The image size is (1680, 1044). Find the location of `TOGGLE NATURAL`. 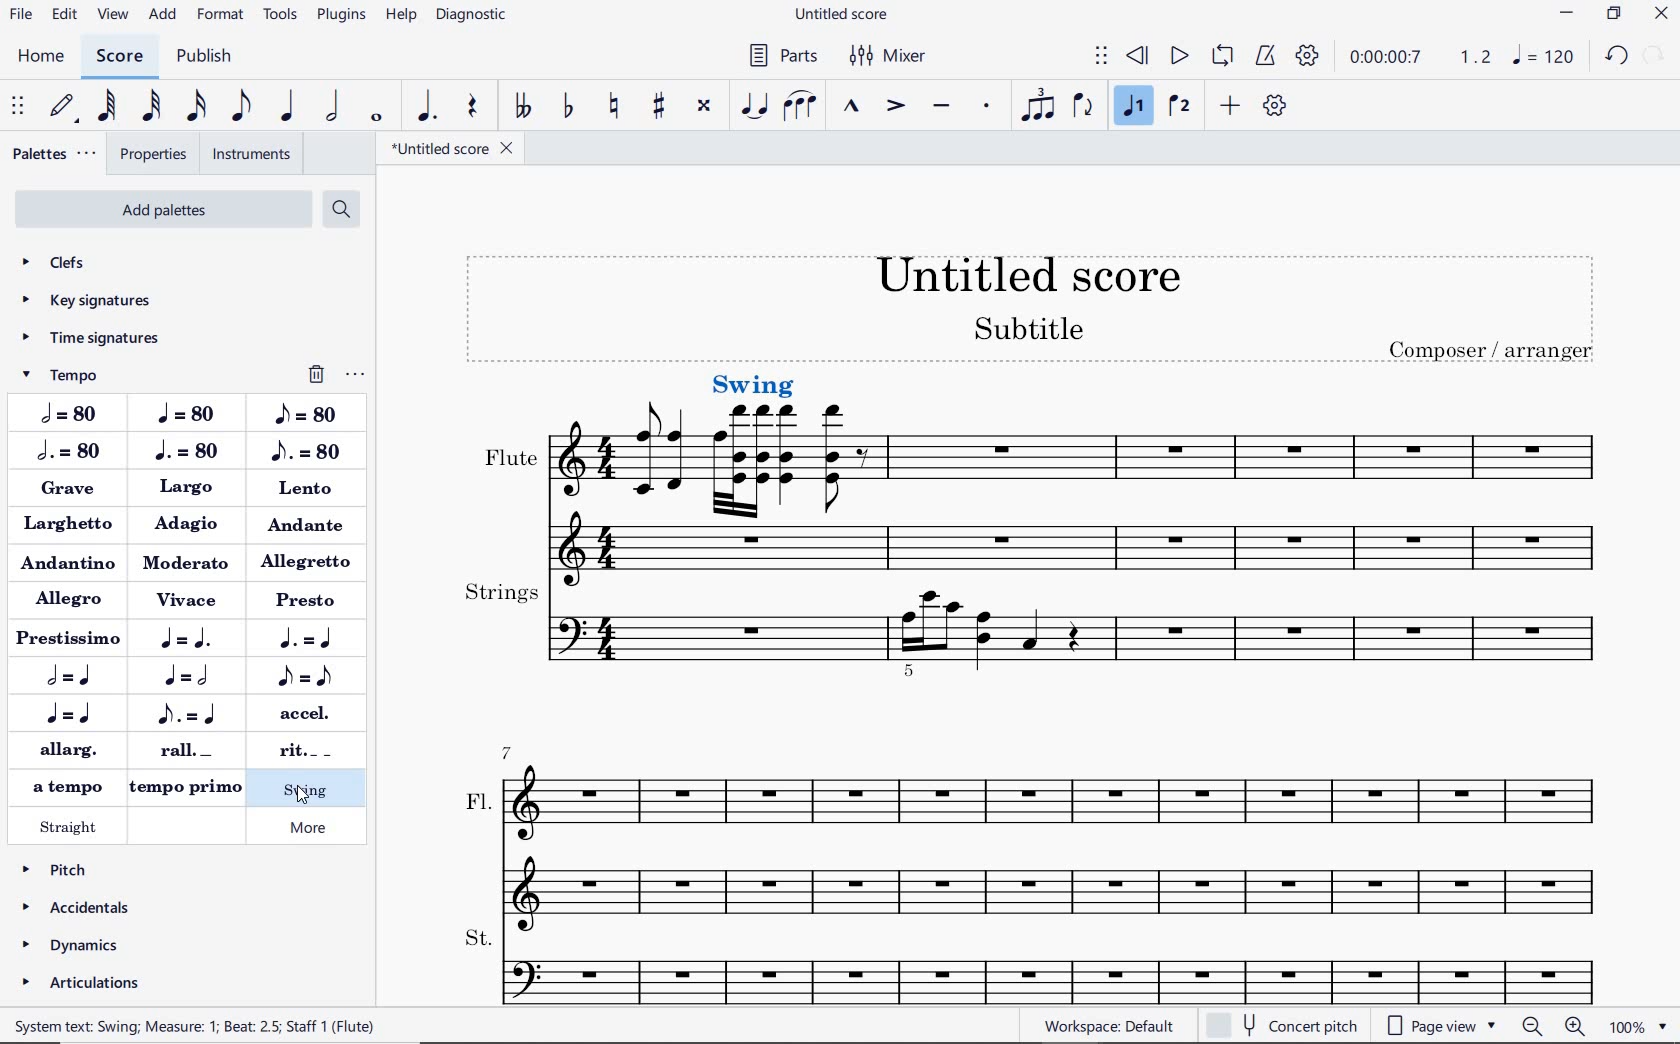

TOGGLE NATURAL is located at coordinates (616, 107).